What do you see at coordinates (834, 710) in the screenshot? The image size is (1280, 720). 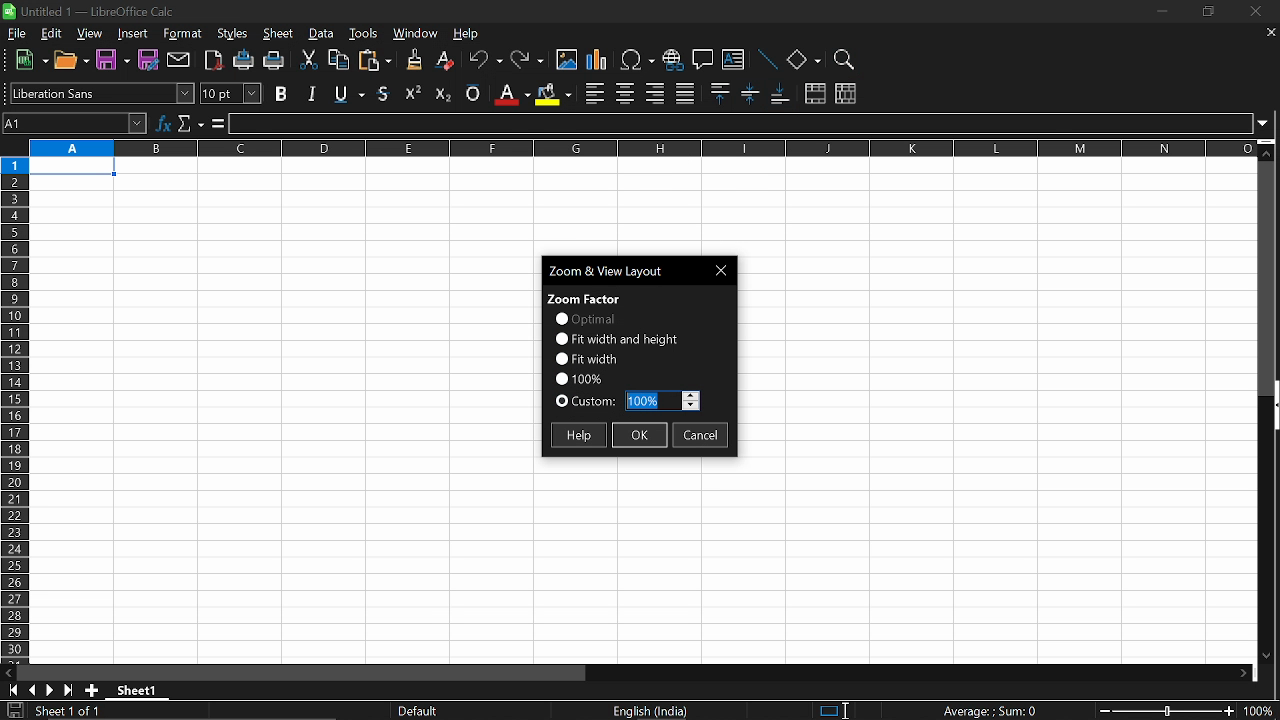 I see `standard selection` at bounding box center [834, 710].